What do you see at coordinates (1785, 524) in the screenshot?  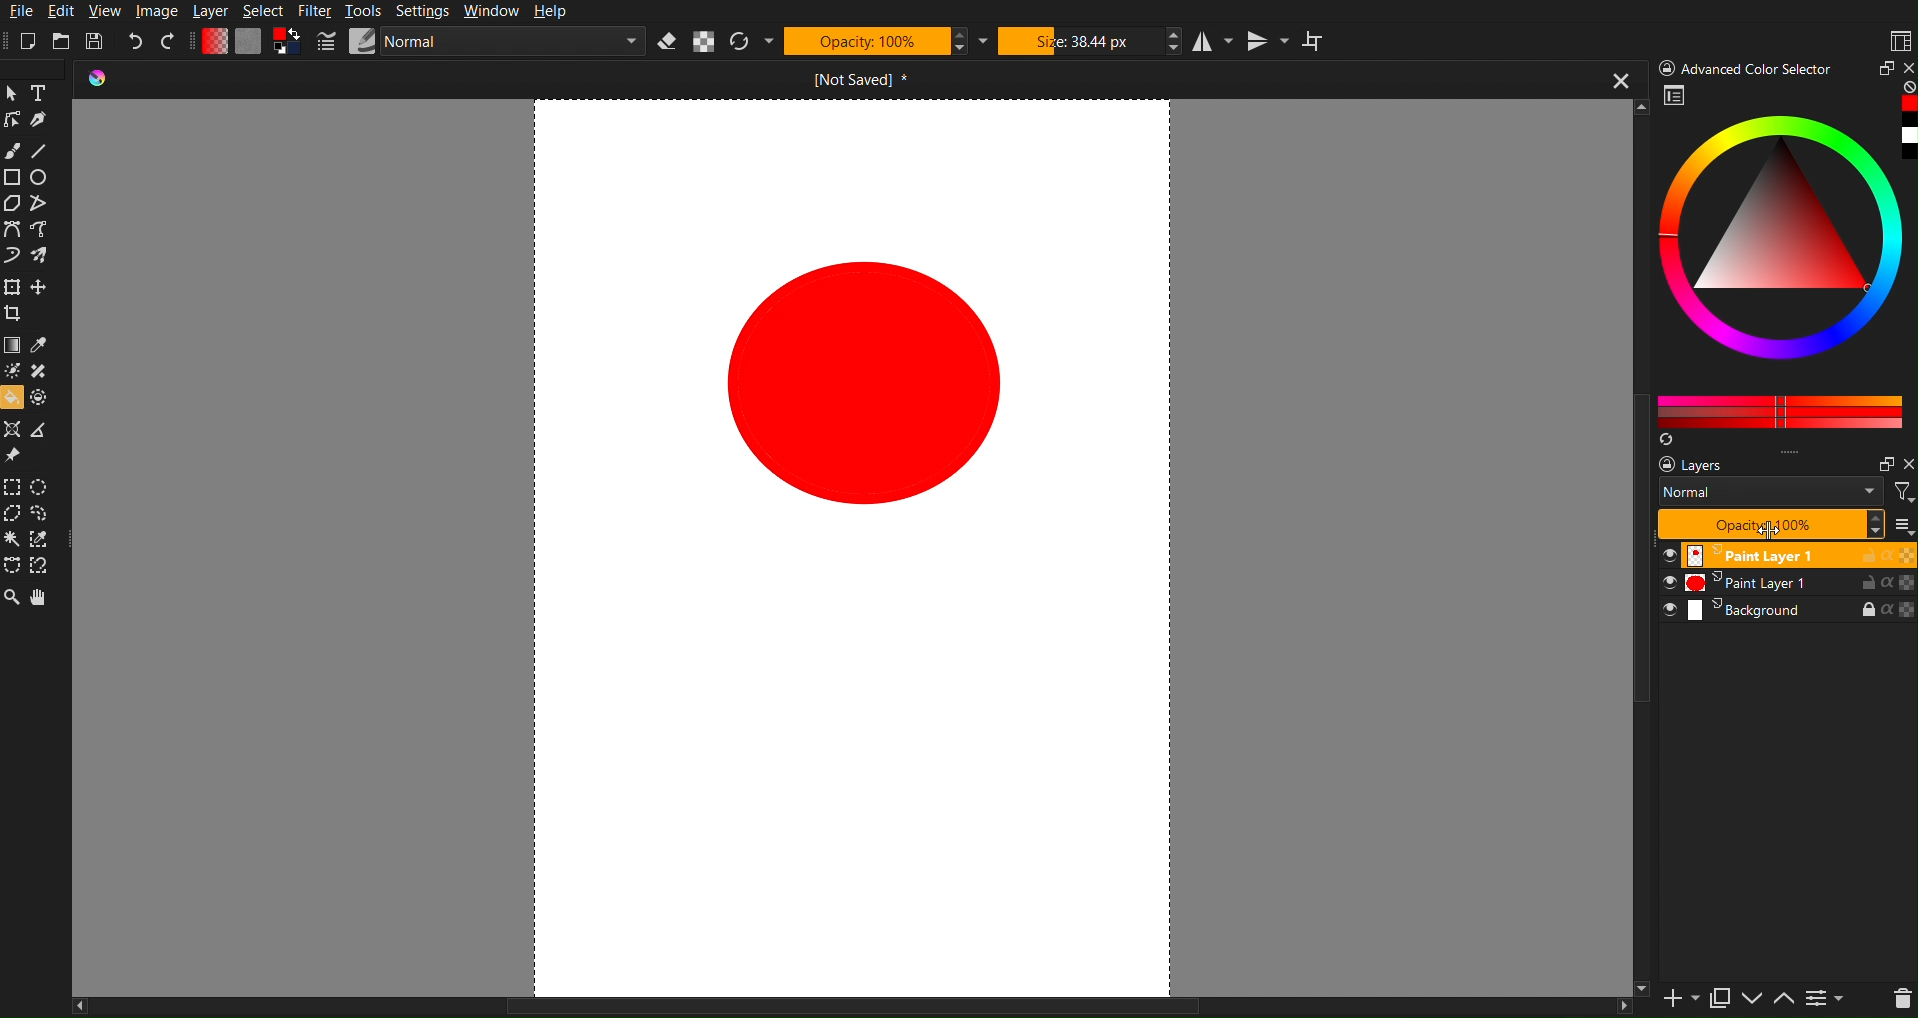 I see `Opacity` at bounding box center [1785, 524].